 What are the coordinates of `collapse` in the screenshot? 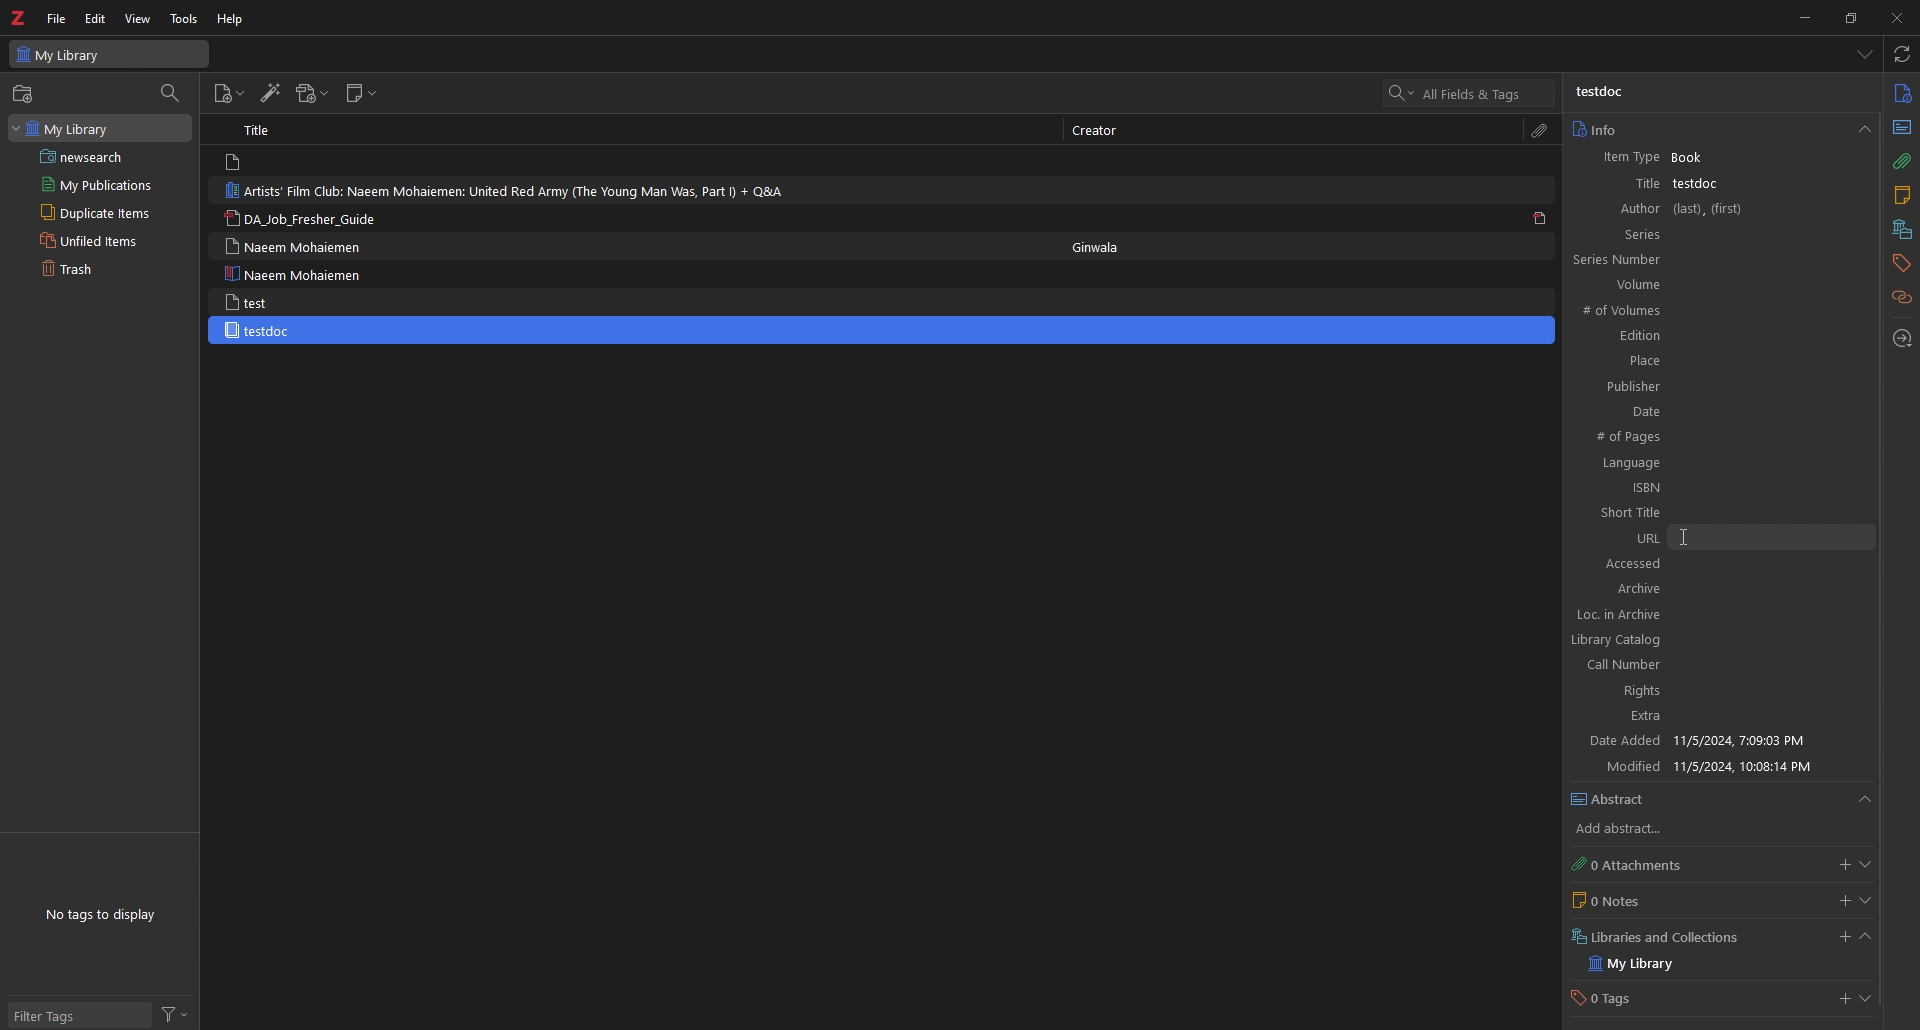 It's located at (1867, 937).